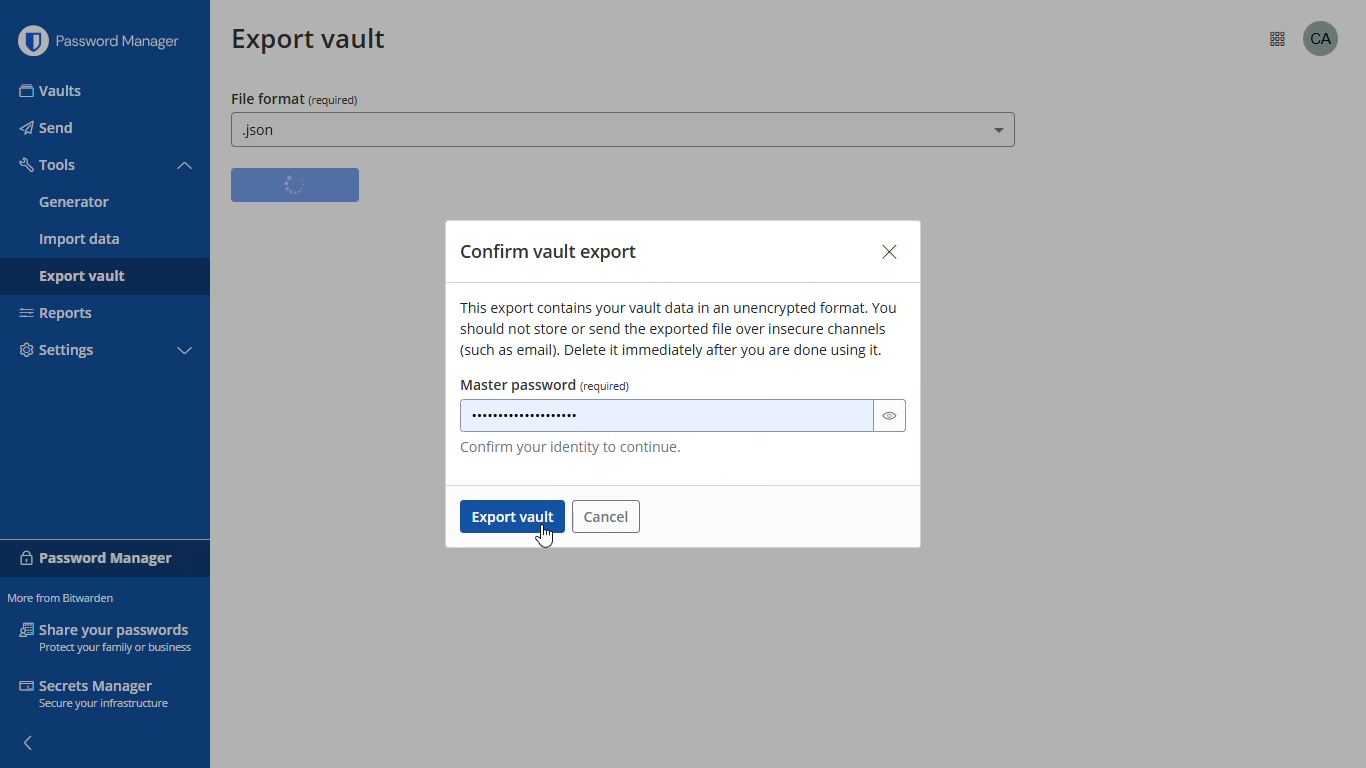  What do you see at coordinates (185, 166) in the screenshot?
I see `toggle collapse` at bounding box center [185, 166].